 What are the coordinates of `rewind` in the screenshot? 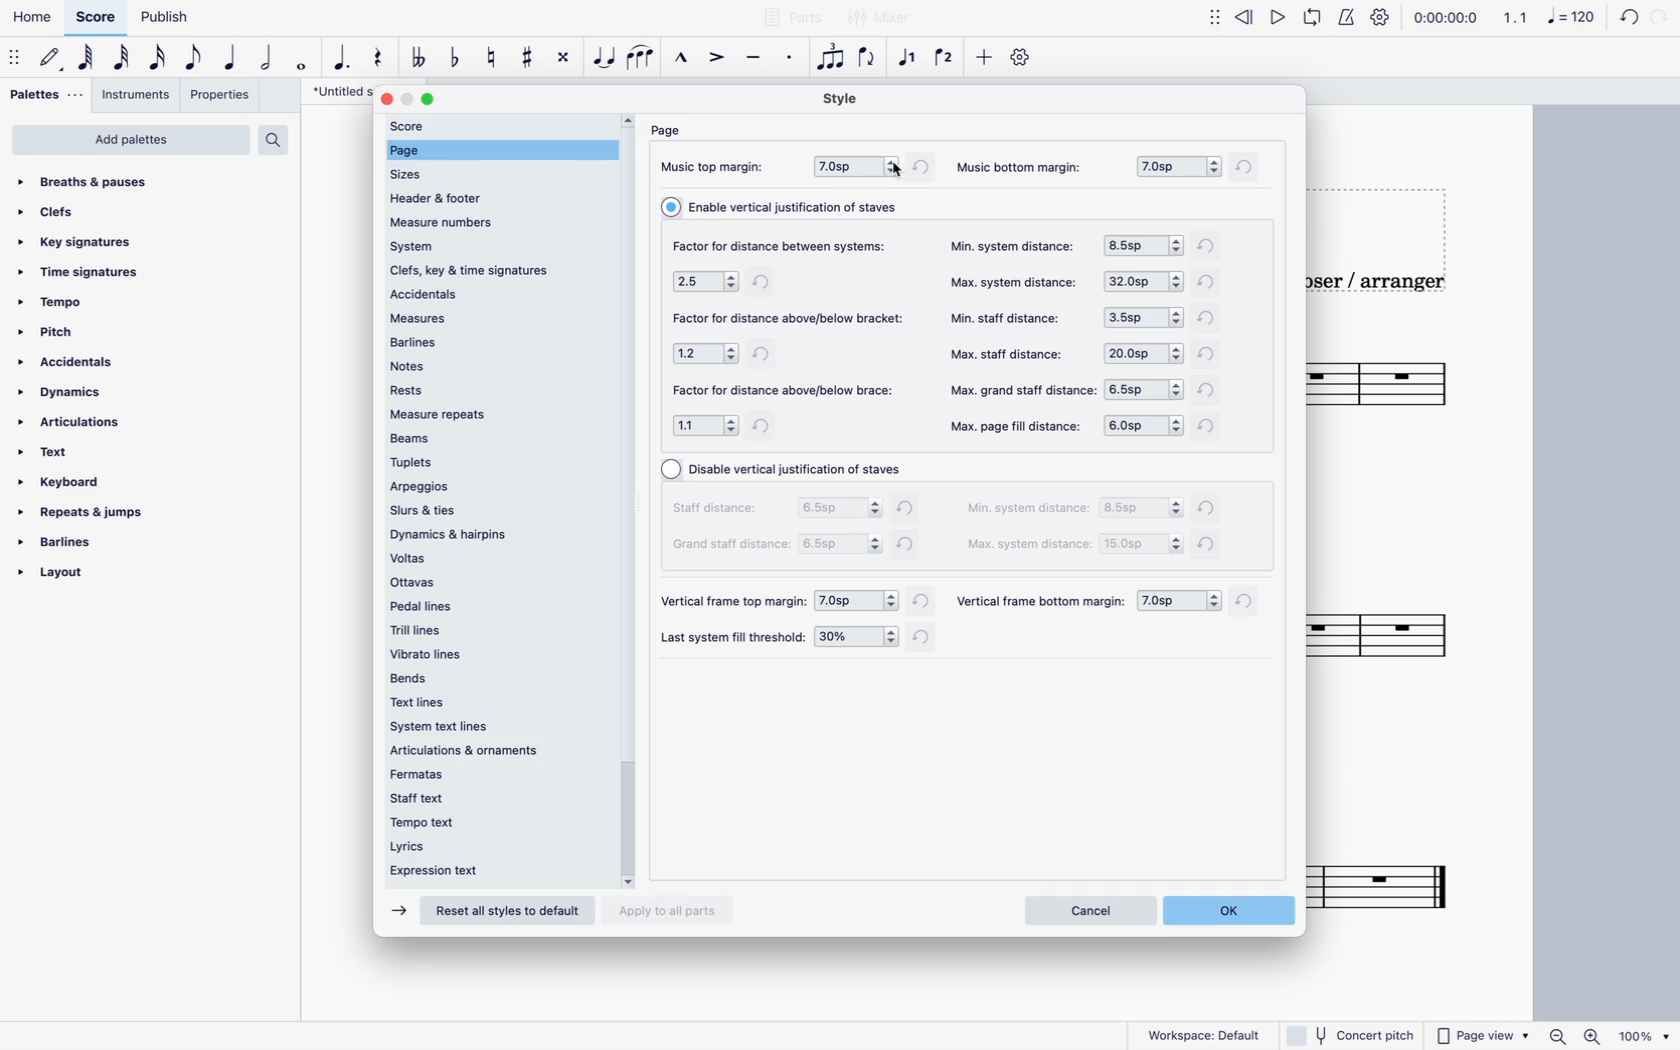 It's located at (1243, 22).